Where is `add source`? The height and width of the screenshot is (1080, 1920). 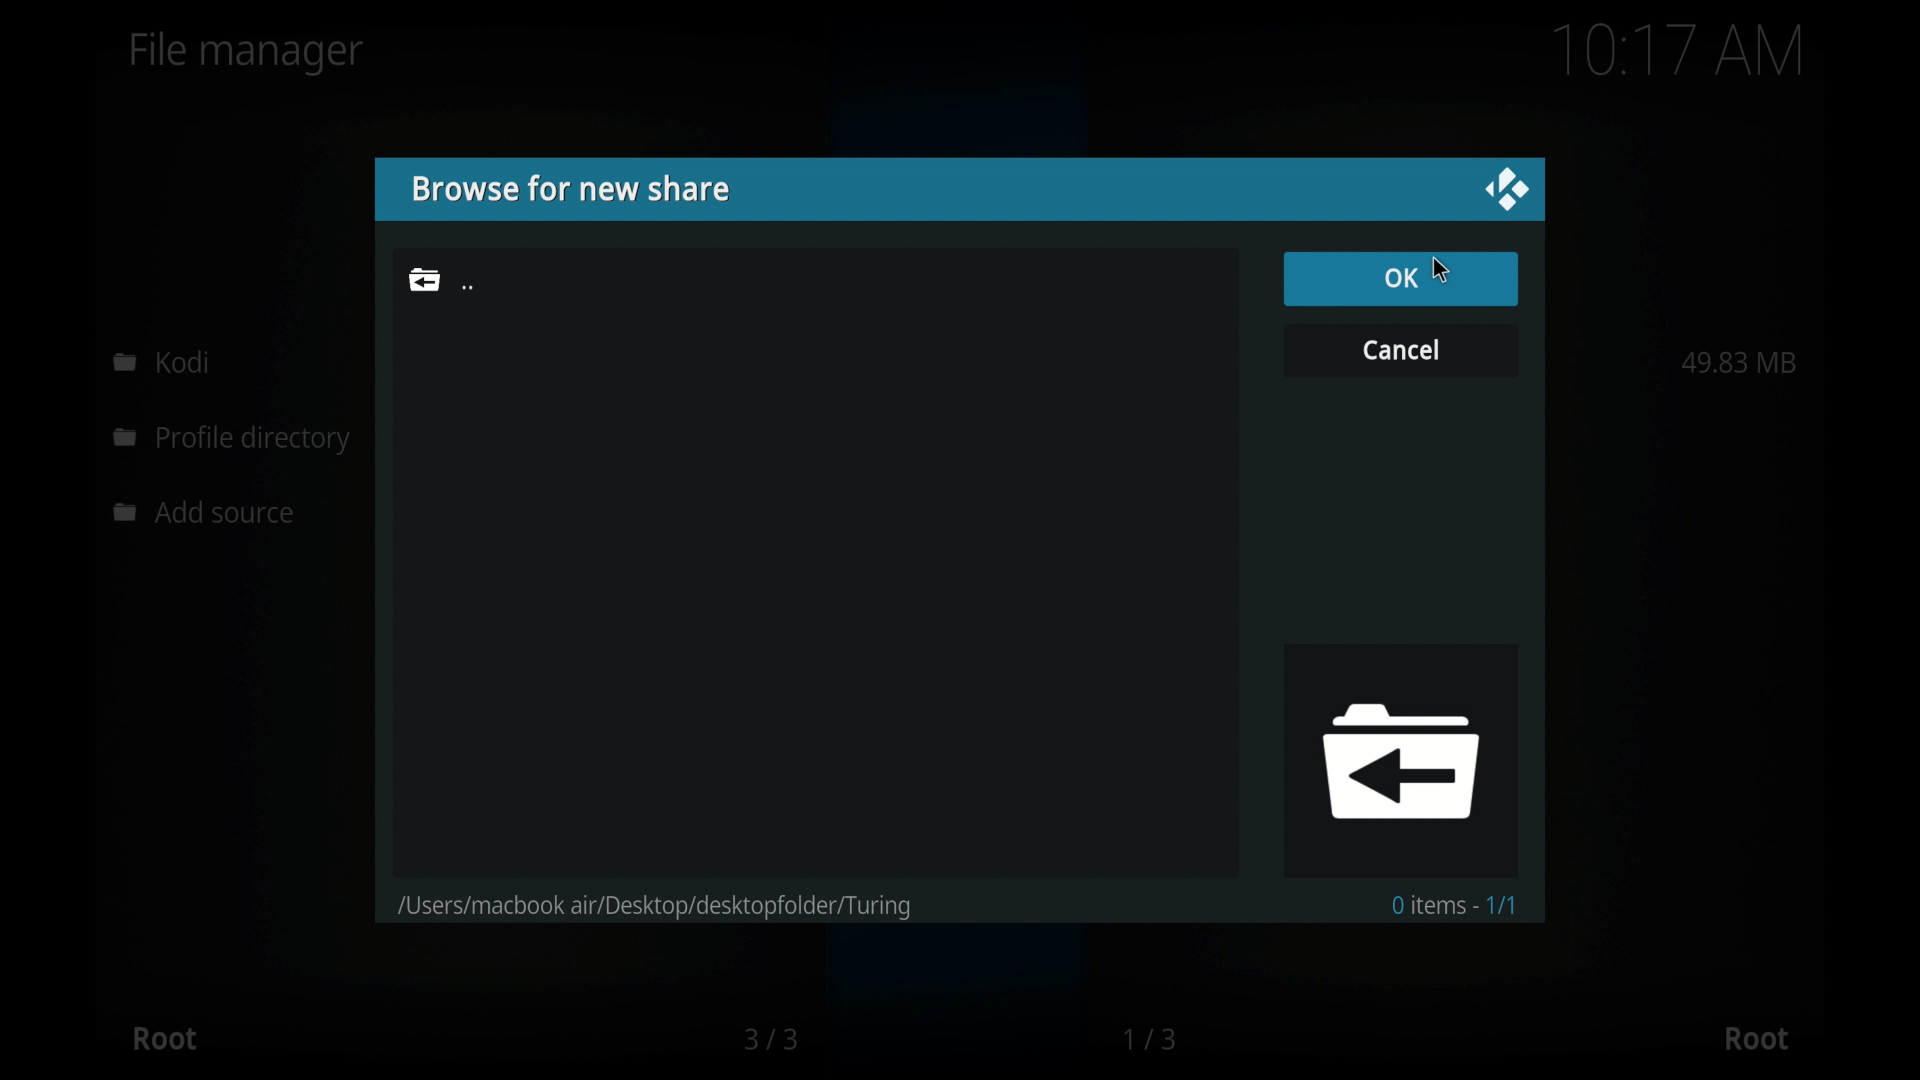 add source is located at coordinates (209, 513).